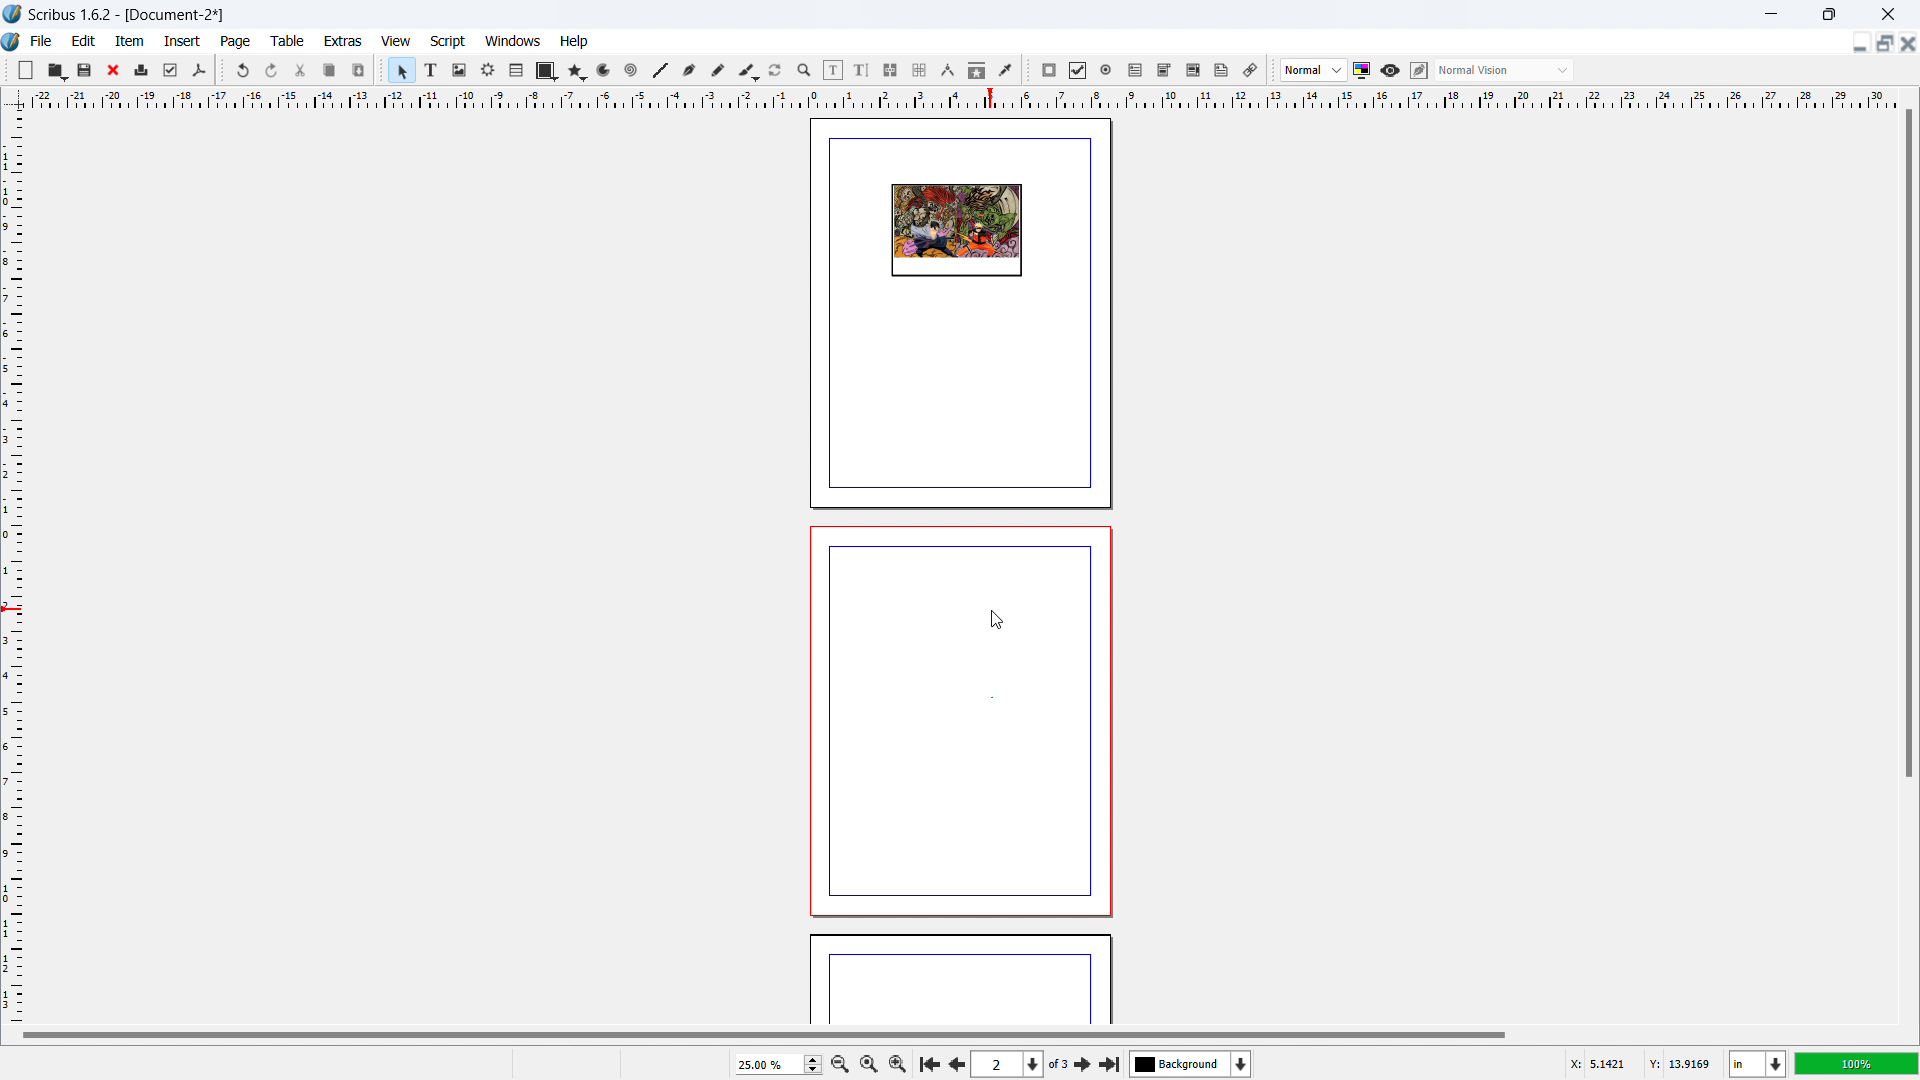  I want to click on maximize document, so click(1882, 43).